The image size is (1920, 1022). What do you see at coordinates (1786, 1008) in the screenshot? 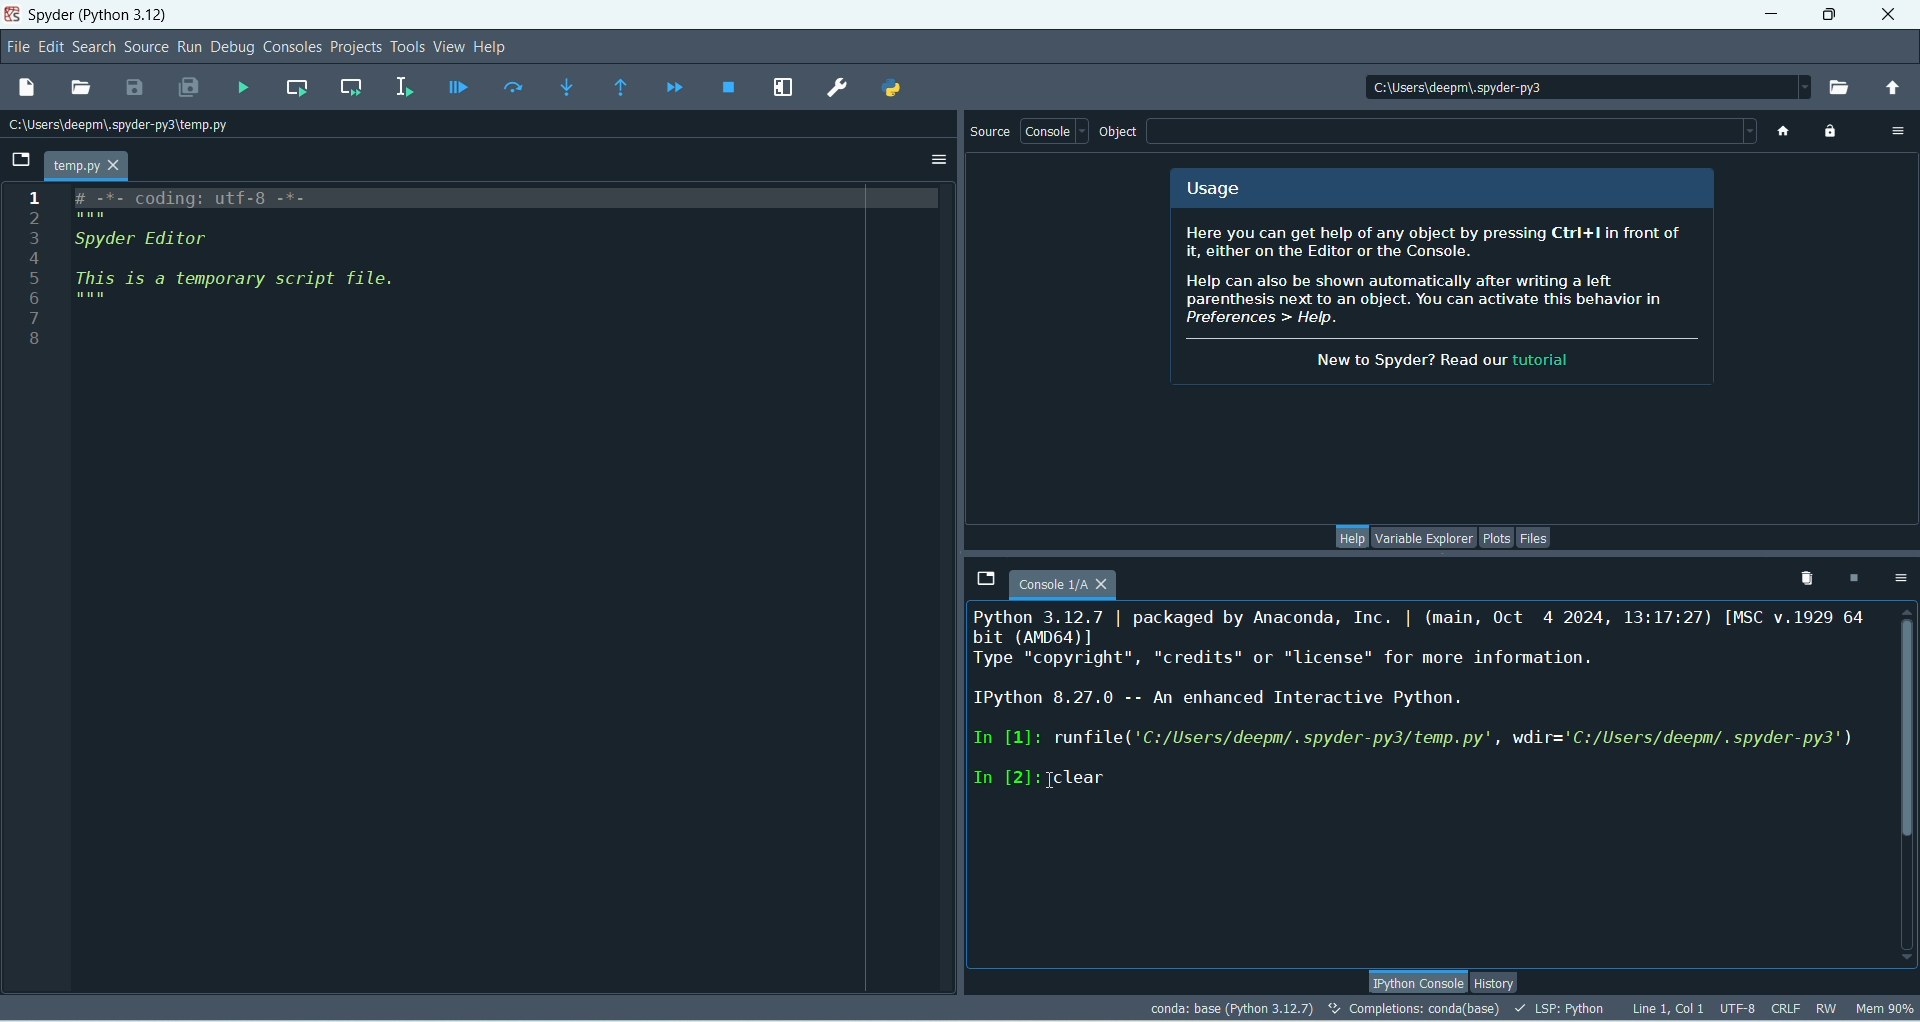
I see `CRLF` at bounding box center [1786, 1008].